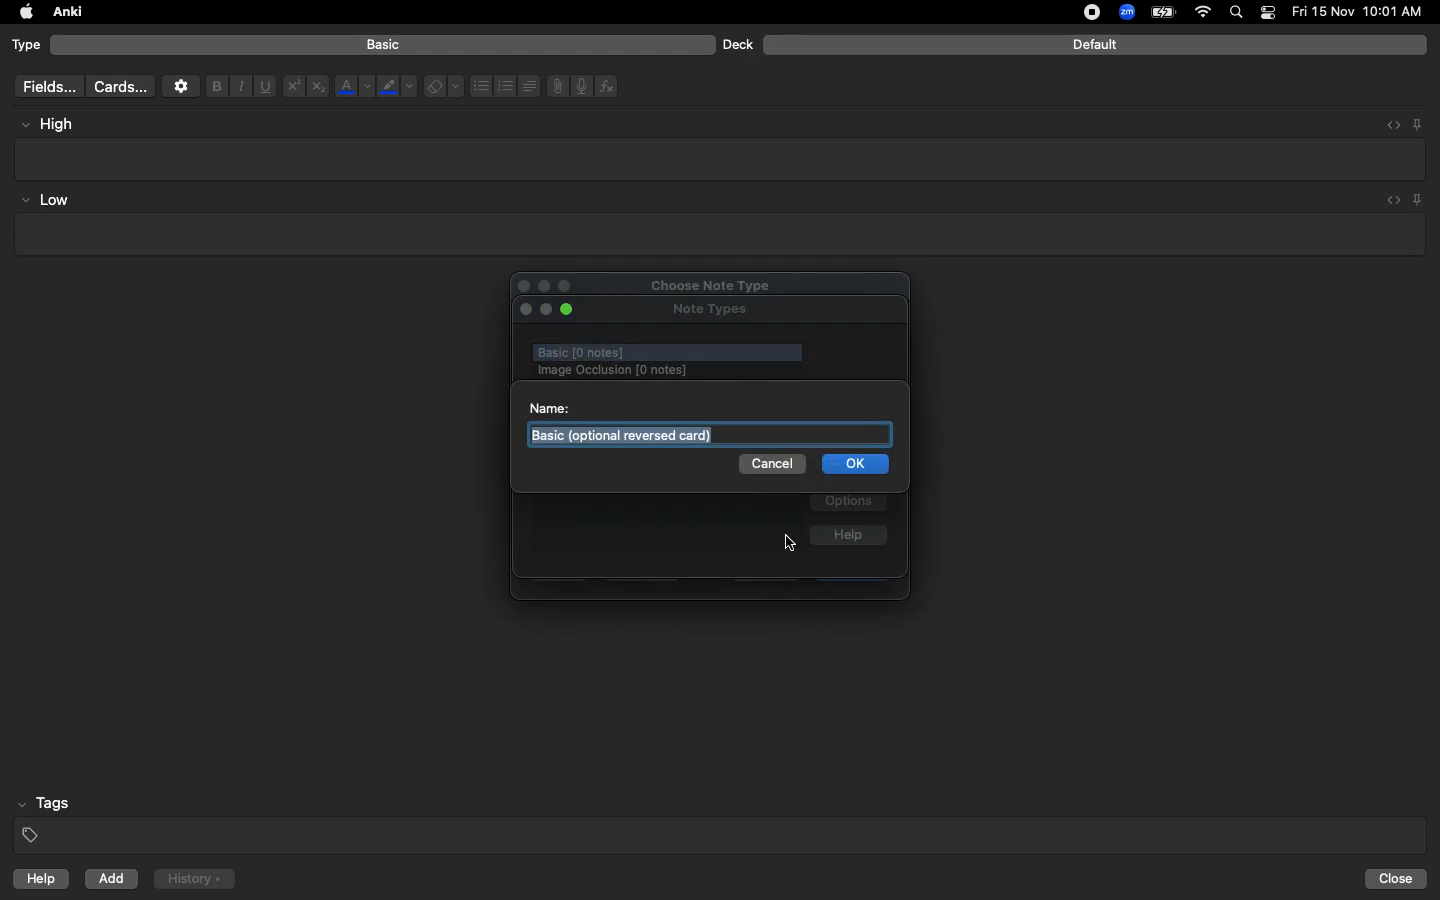 This screenshot has width=1440, height=900. What do you see at coordinates (27, 46) in the screenshot?
I see `Type` at bounding box center [27, 46].